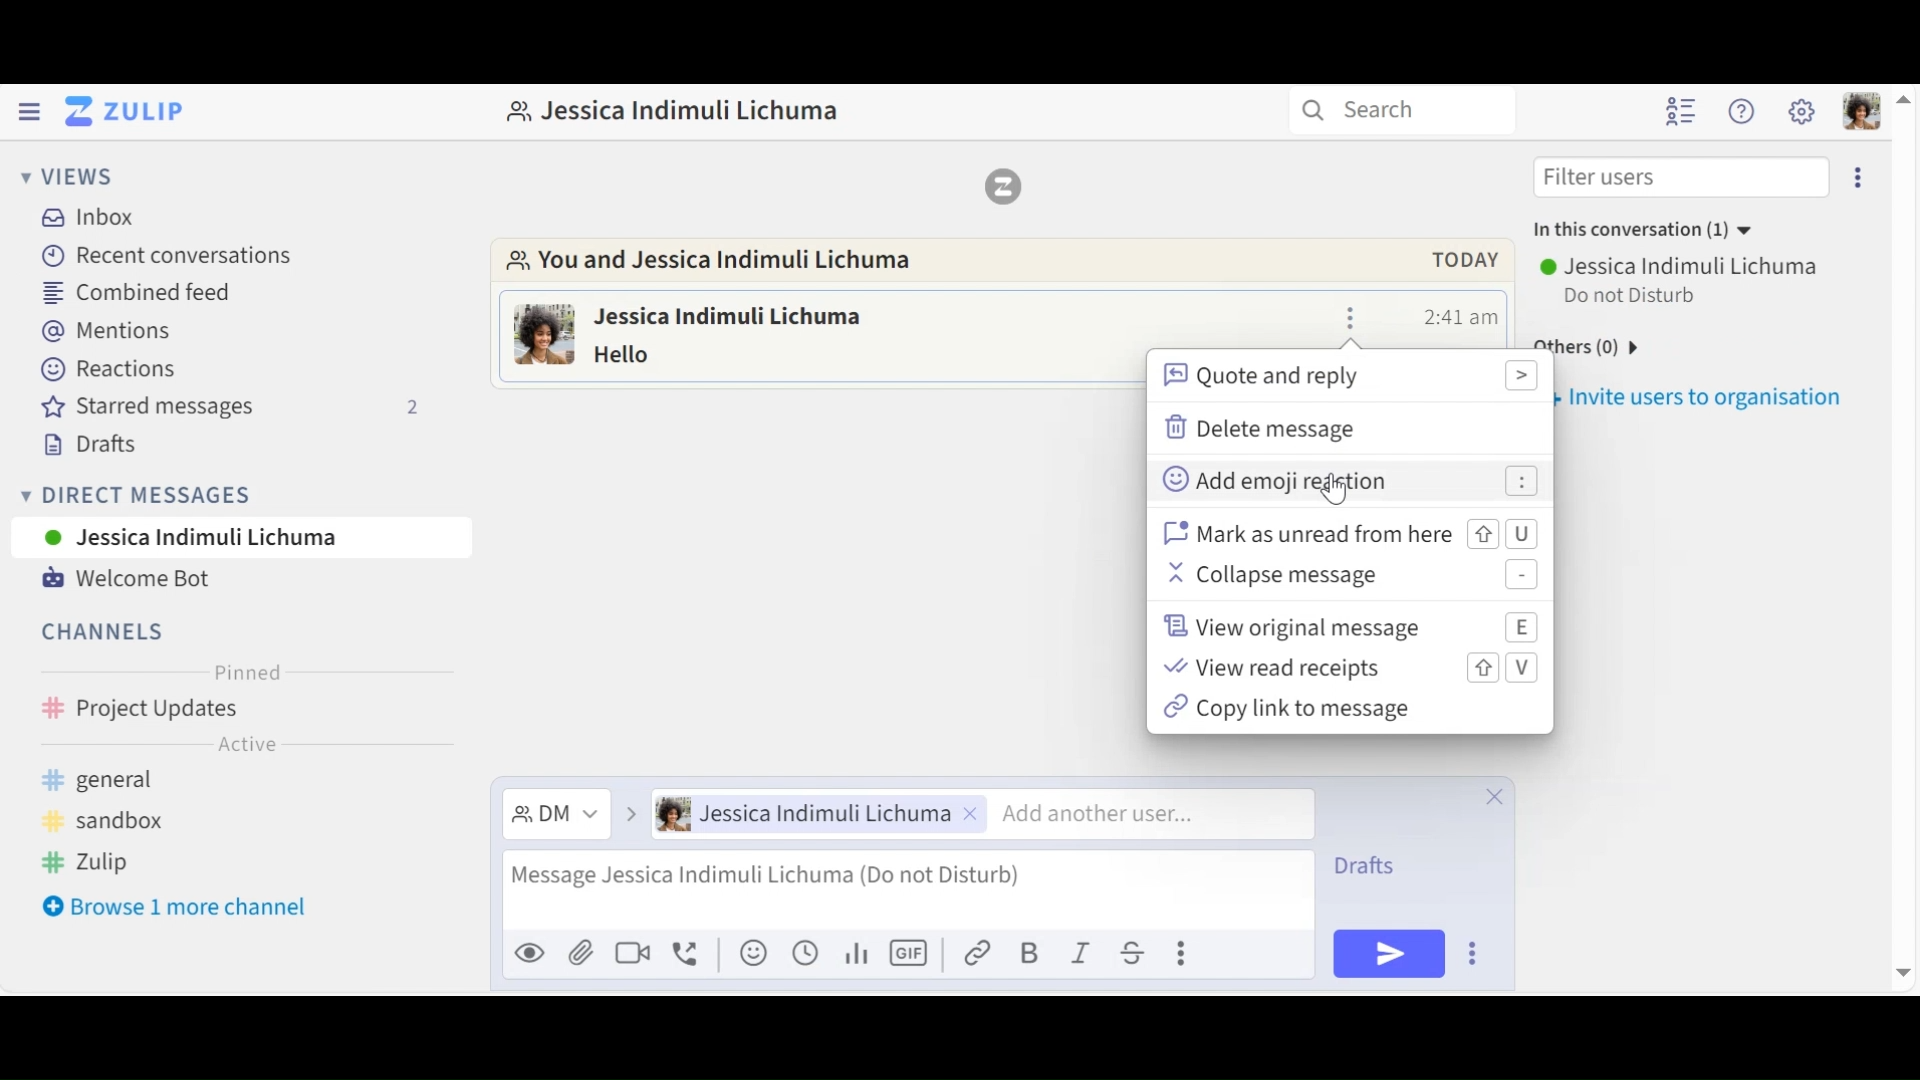  I want to click on Compose Message, so click(907, 893).